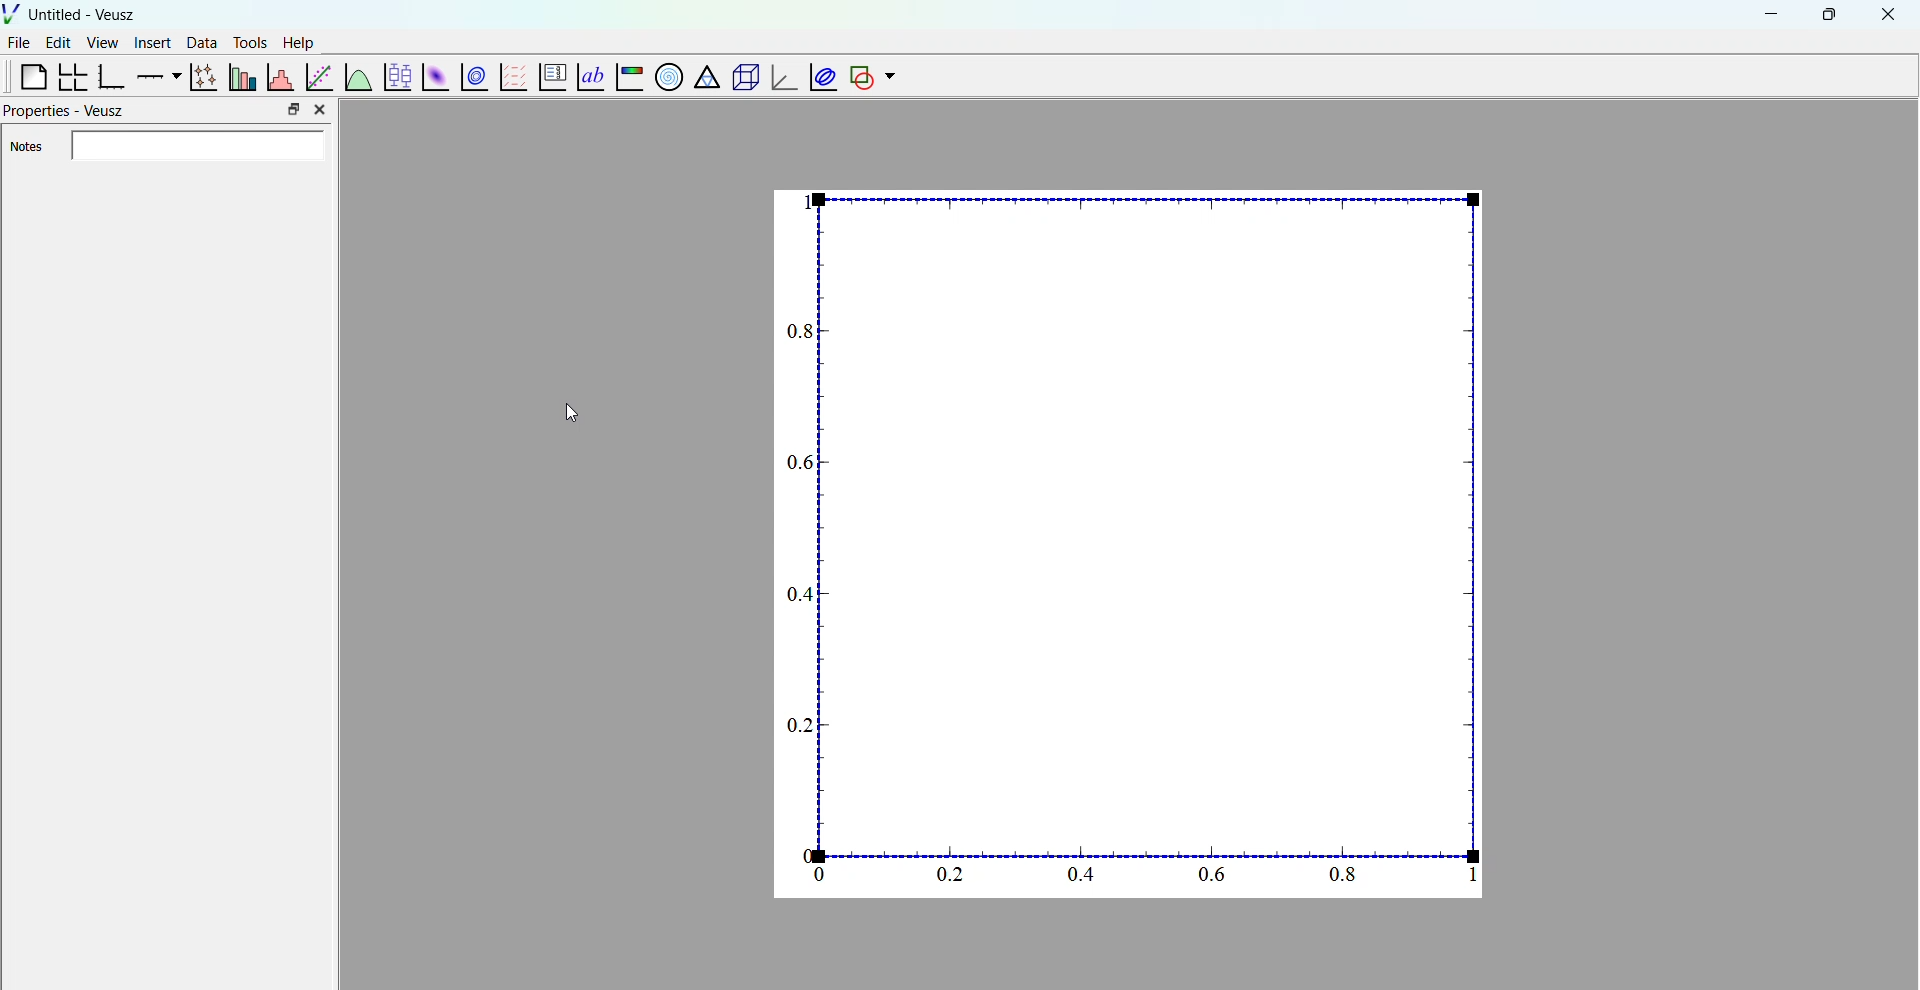 The image size is (1920, 990). Describe the element at coordinates (1082, 878) in the screenshot. I see `0.4` at that location.